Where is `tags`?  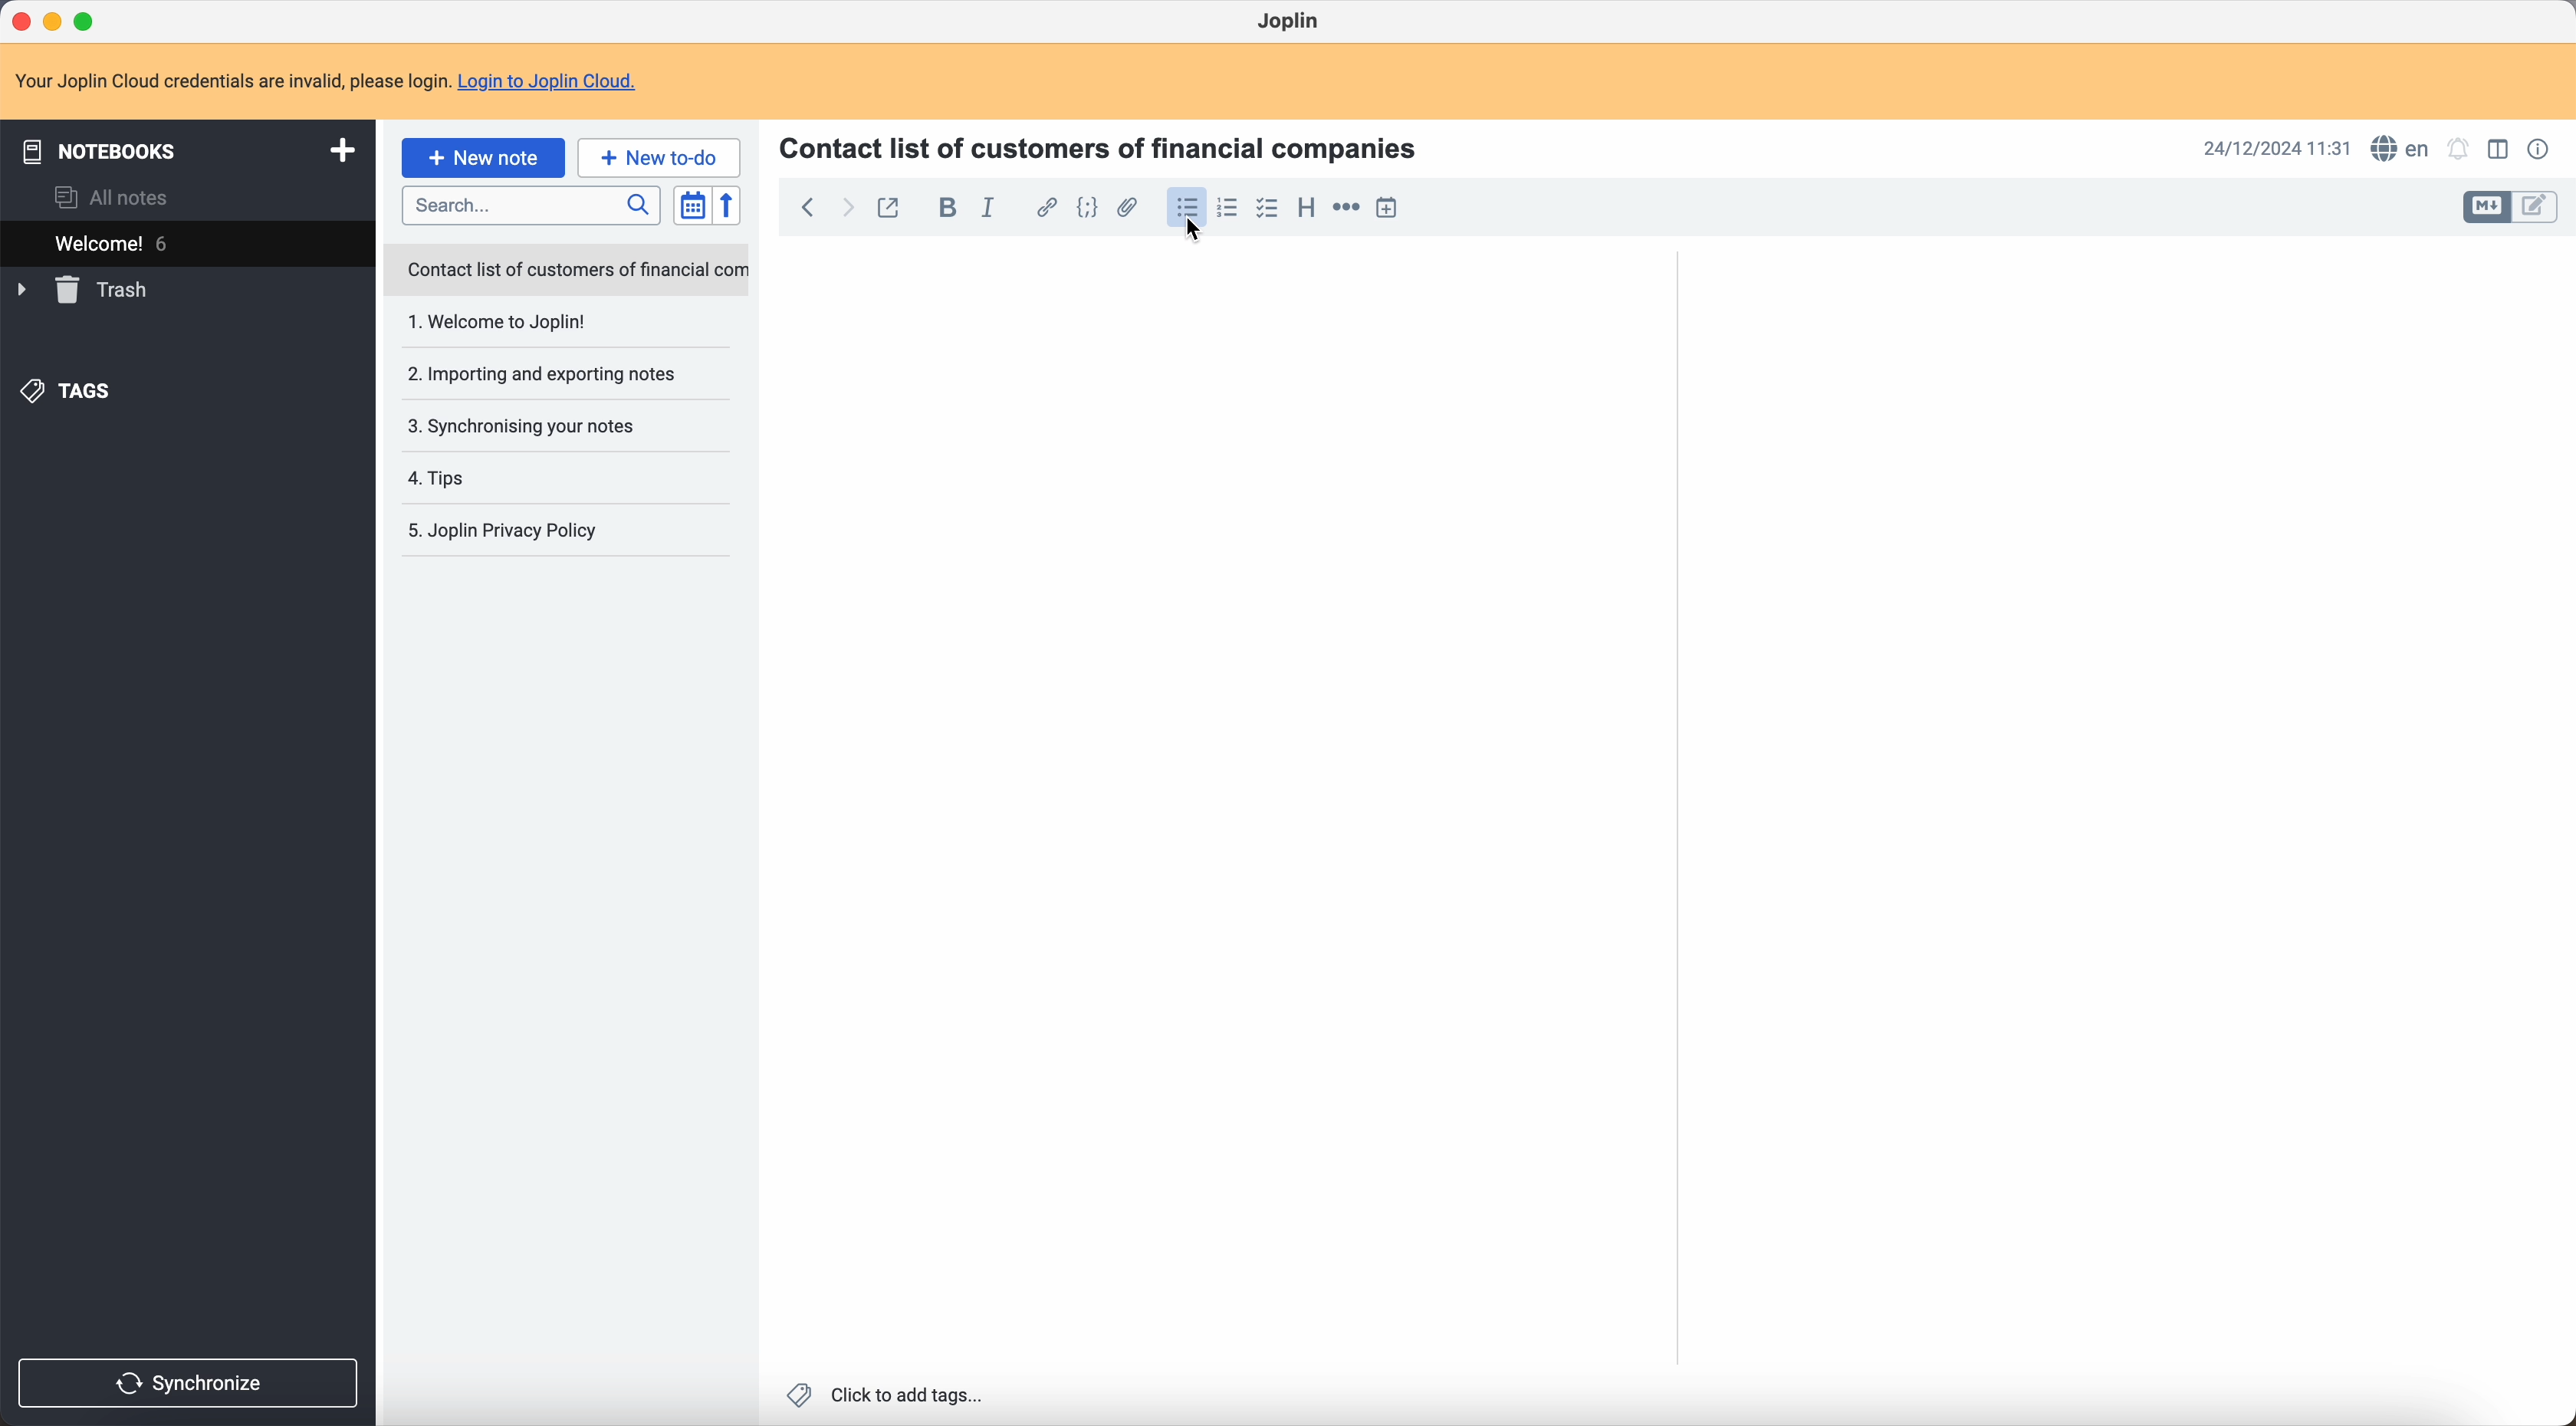
tags is located at coordinates (71, 392).